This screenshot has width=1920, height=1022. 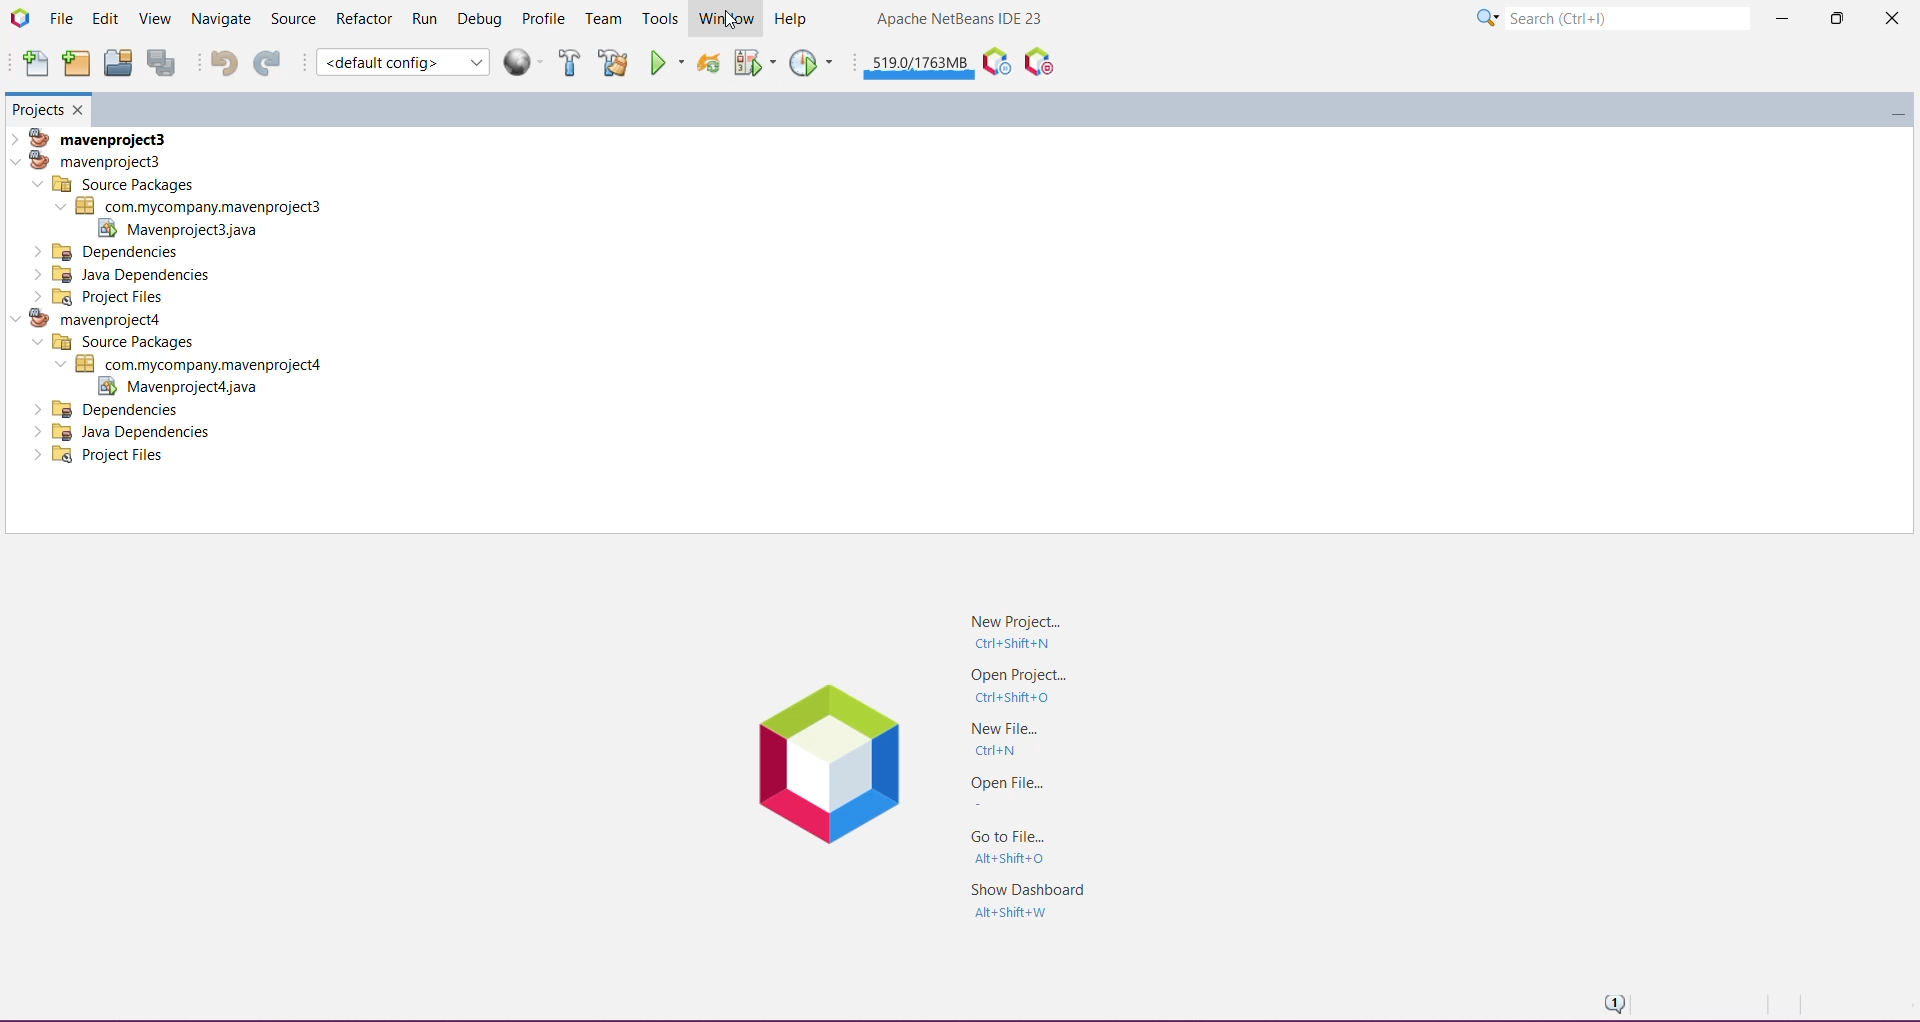 What do you see at coordinates (75, 64) in the screenshot?
I see `New Project` at bounding box center [75, 64].